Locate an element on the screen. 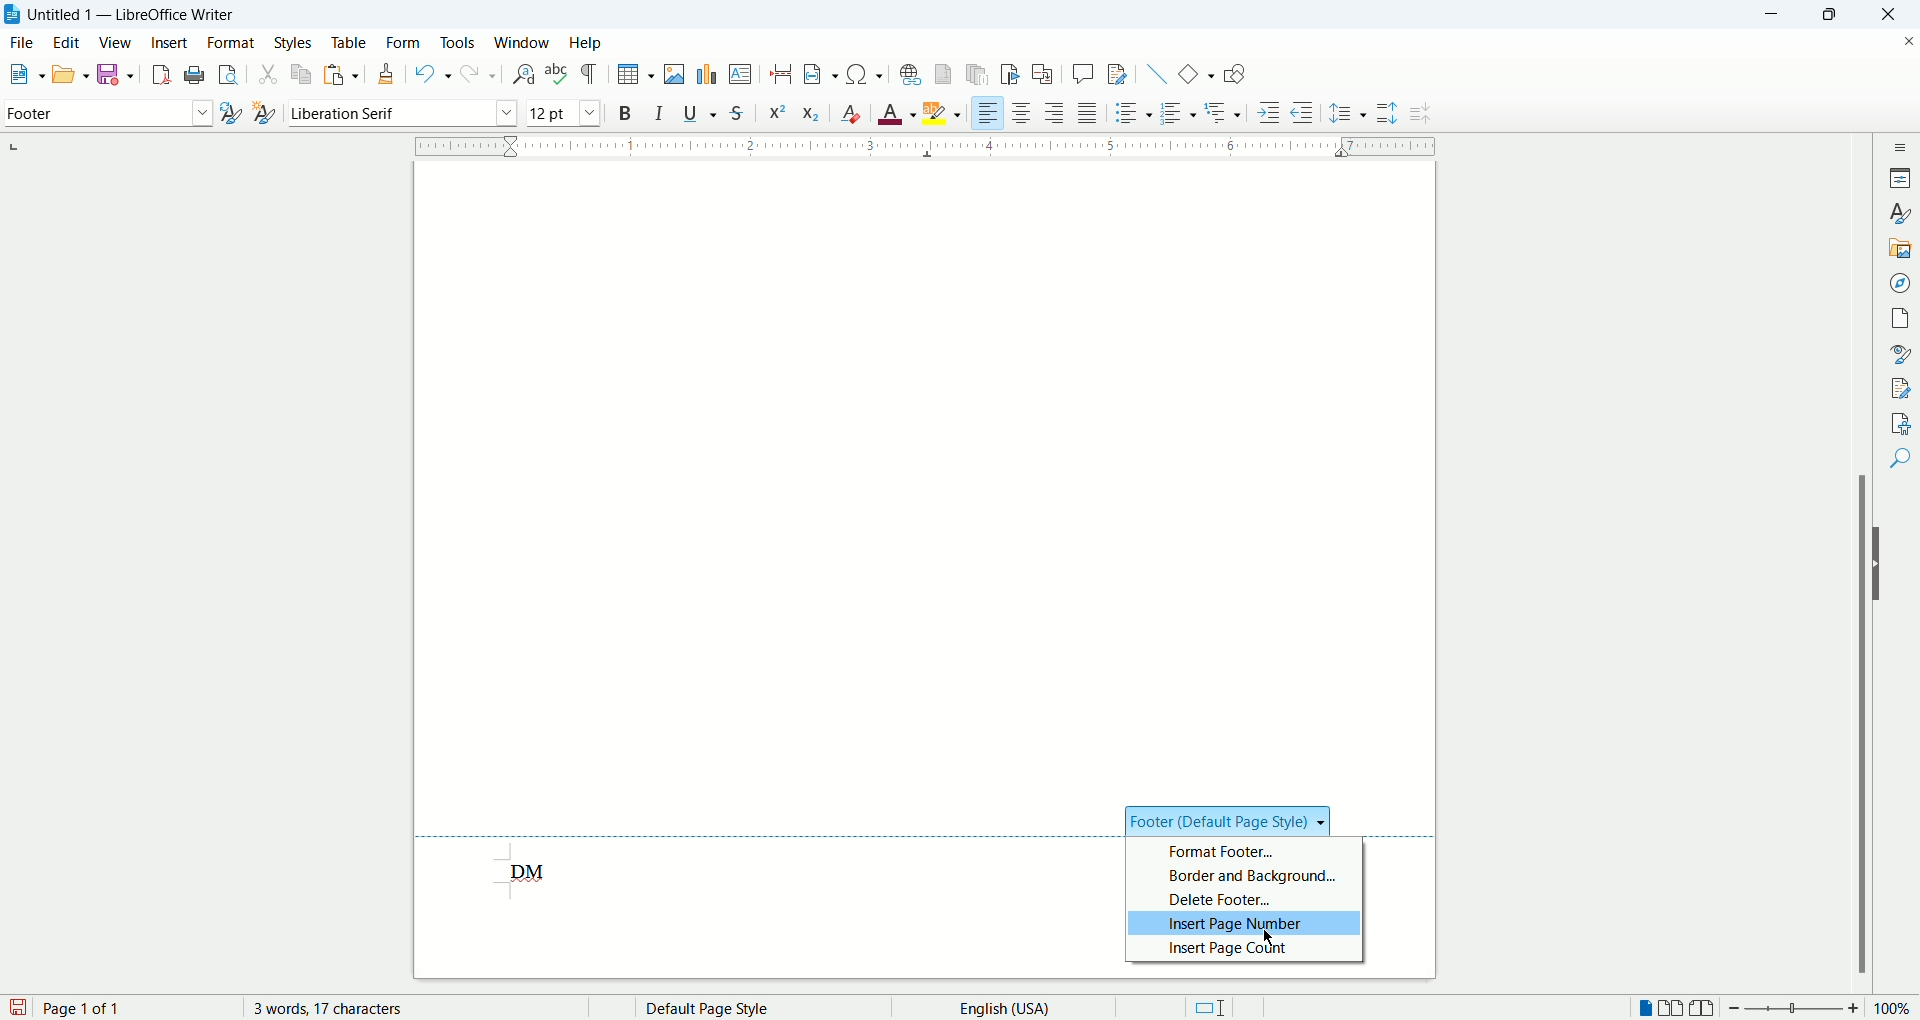 The image size is (1920, 1020). copy is located at coordinates (303, 73).